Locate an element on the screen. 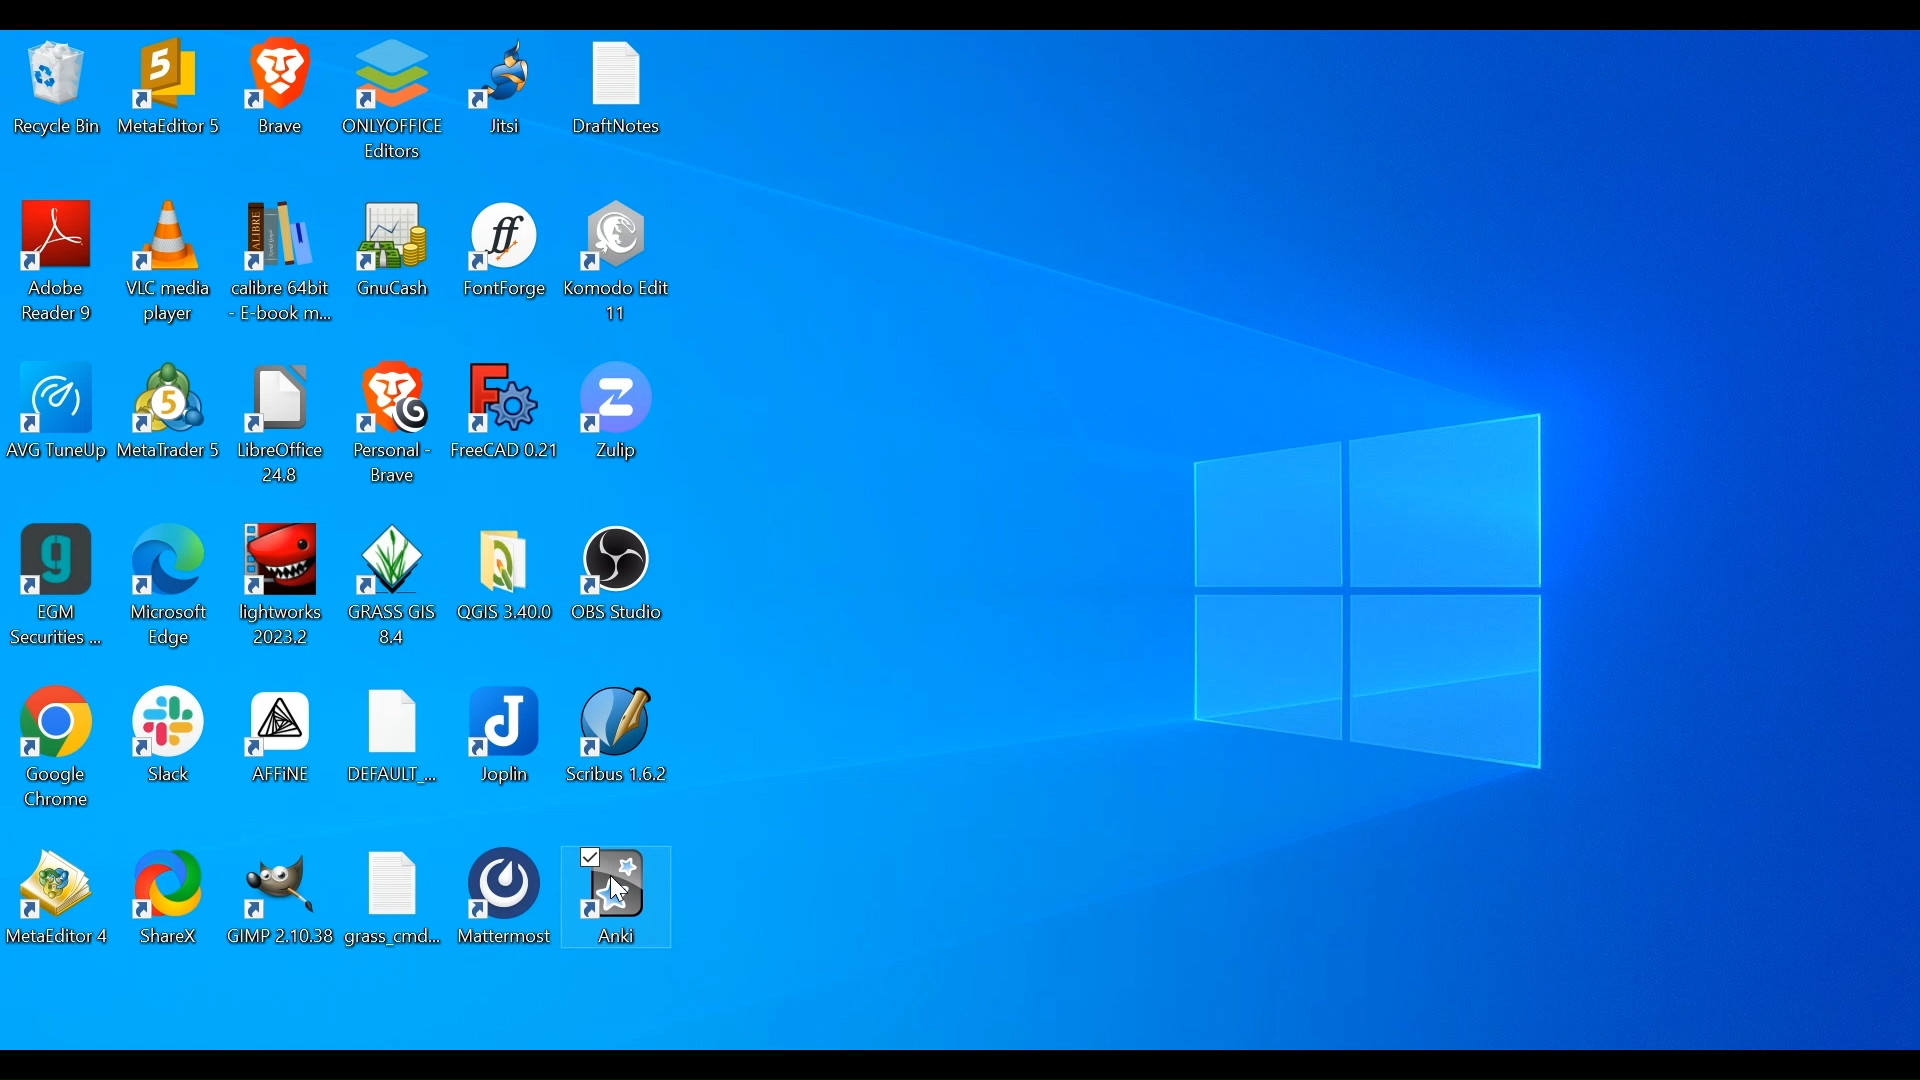  Meta Desktop icon is located at coordinates (172, 411).